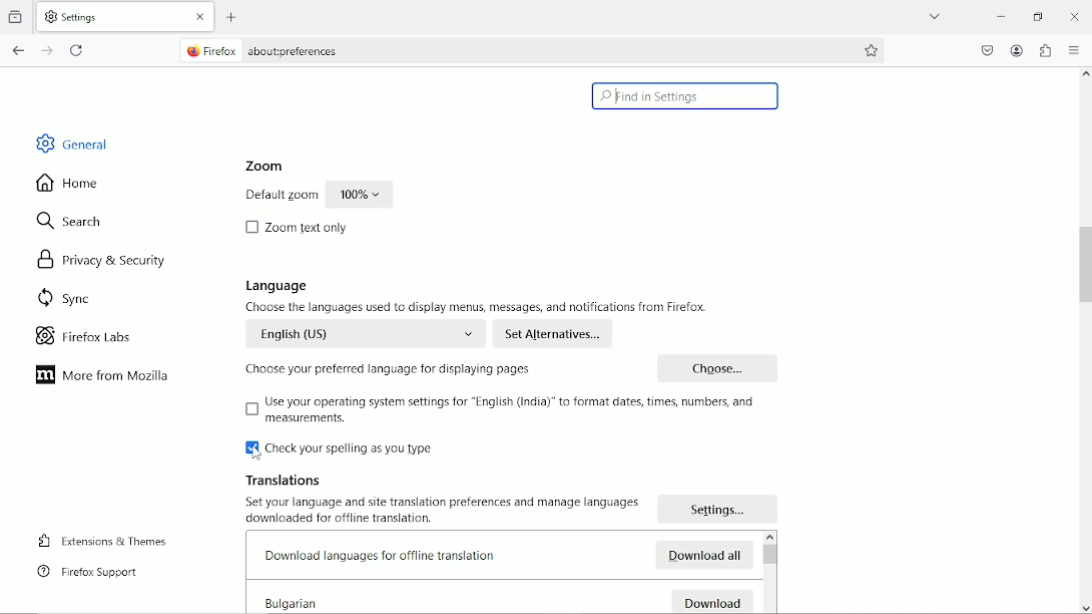 The image size is (1092, 614). I want to click on view recent browsing, so click(16, 15).